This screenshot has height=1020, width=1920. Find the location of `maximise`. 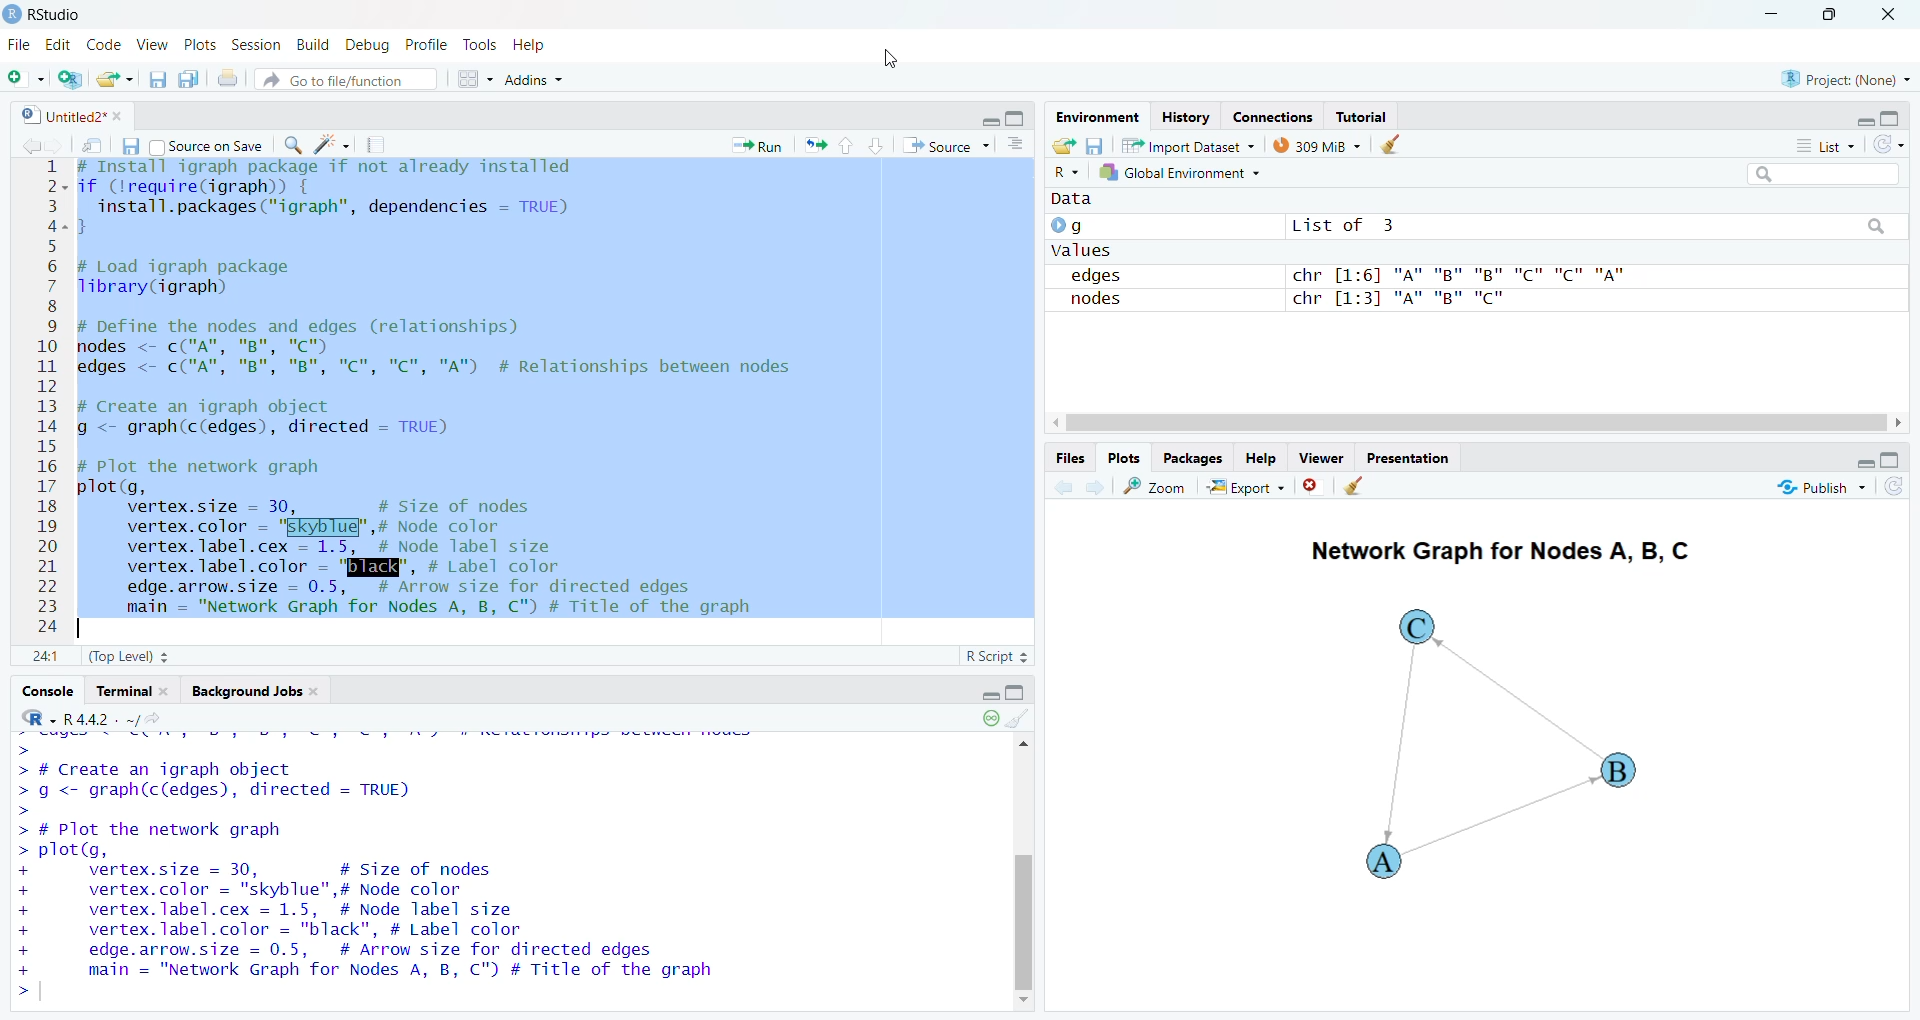

maximise is located at coordinates (1834, 15).